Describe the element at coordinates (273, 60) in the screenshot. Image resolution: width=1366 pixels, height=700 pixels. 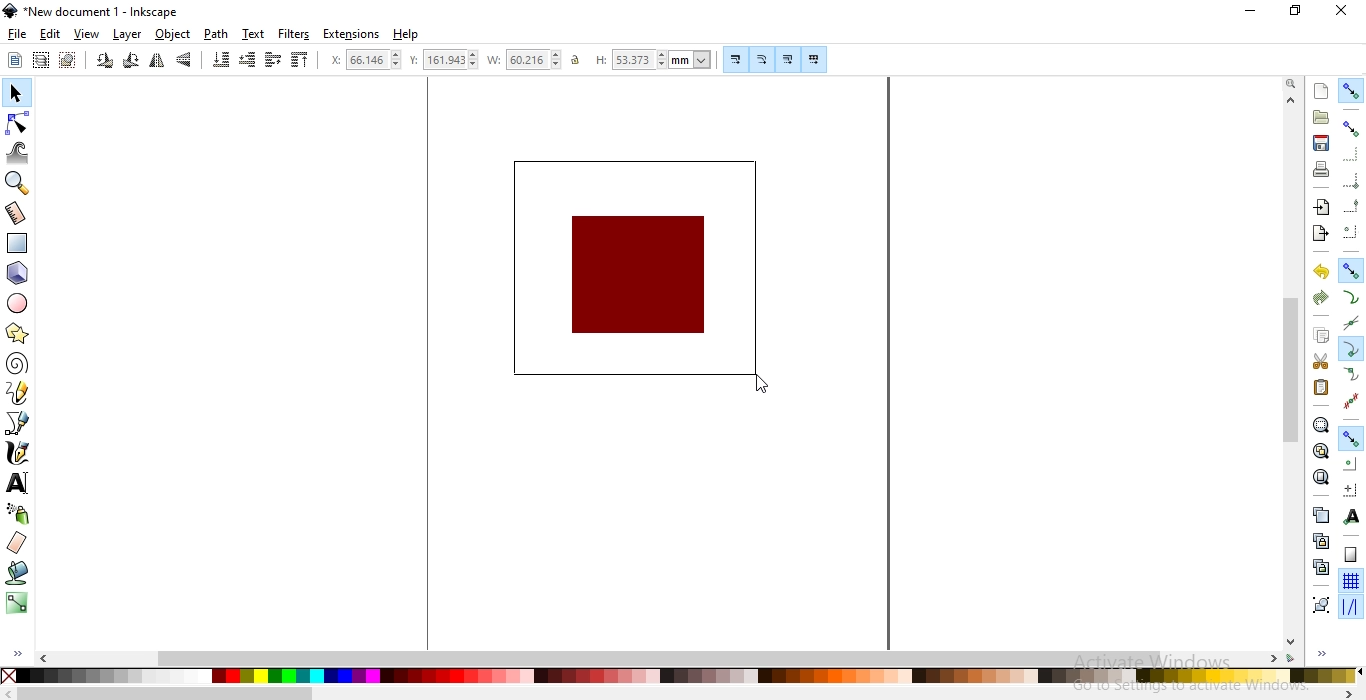
I see `raise selection one step` at that location.